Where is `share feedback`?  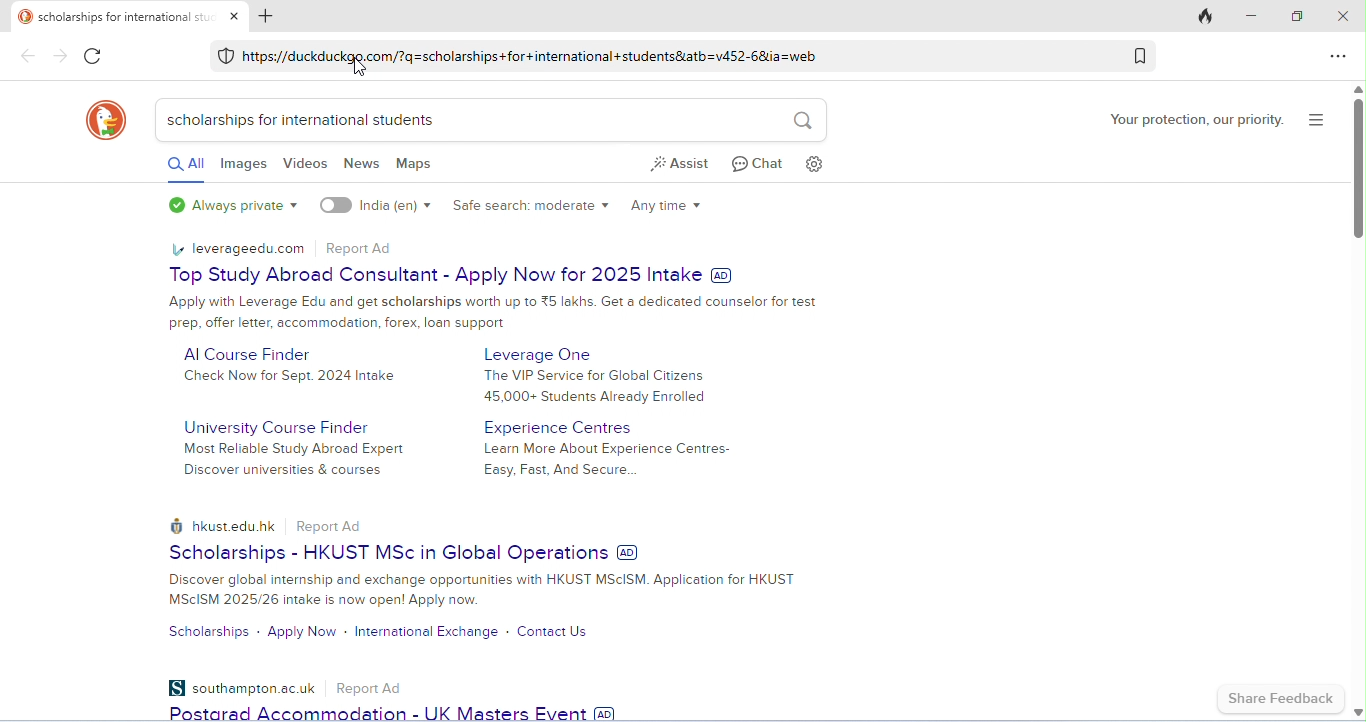
share feedback is located at coordinates (1277, 696).